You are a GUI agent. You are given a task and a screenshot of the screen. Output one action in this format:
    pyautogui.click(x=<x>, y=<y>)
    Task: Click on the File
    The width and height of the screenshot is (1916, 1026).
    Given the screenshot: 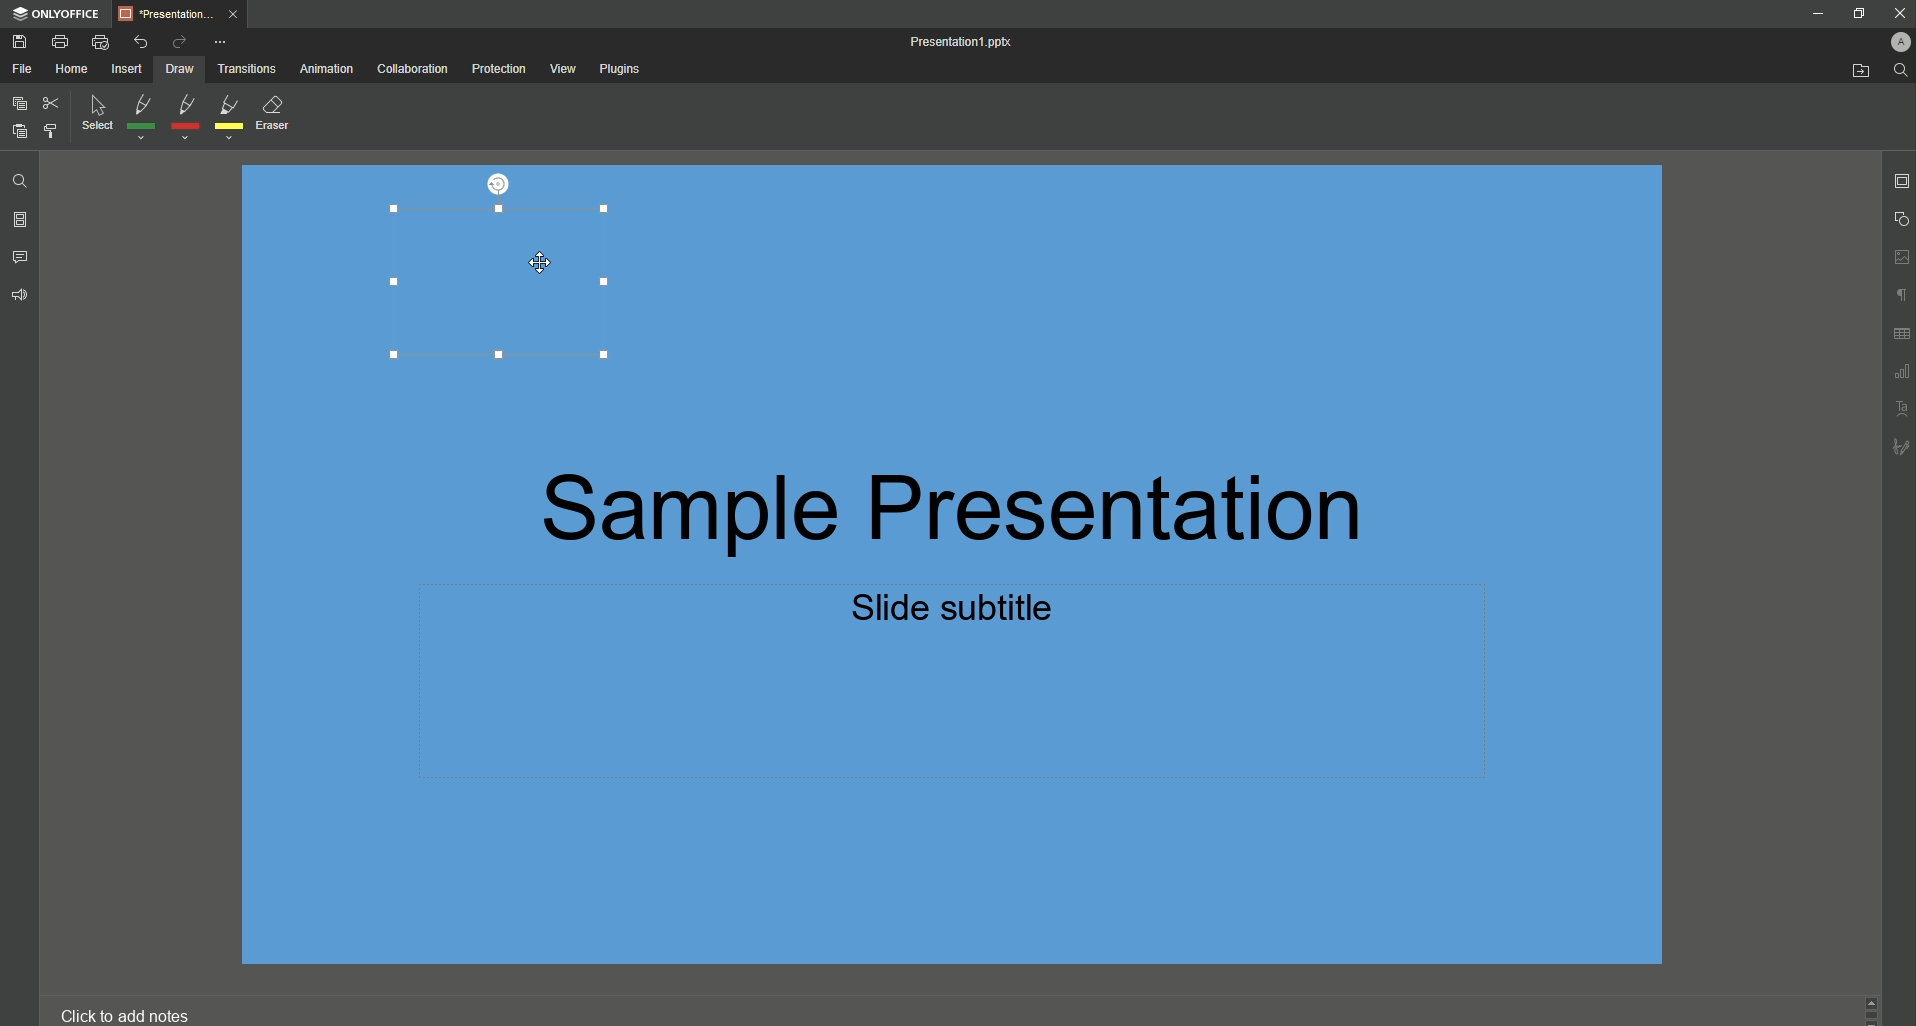 What is the action you would take?
    pyautogui.click(x=22, y=69)
    